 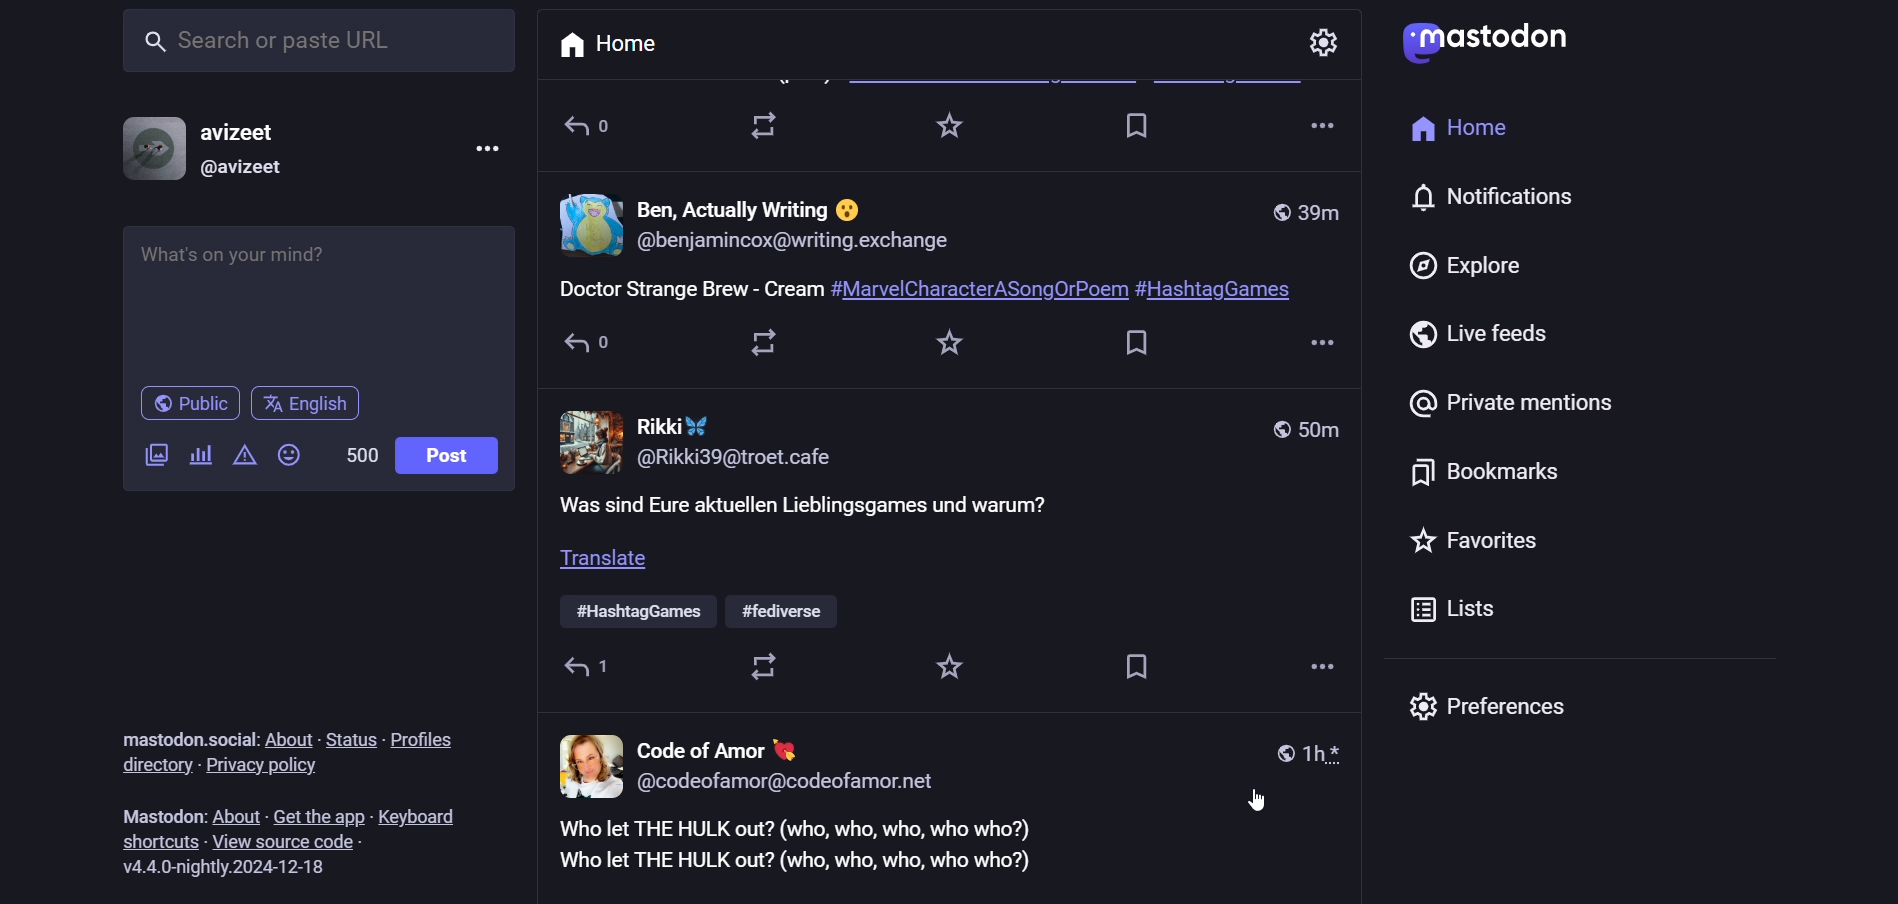 What do you see at coordinates (958, 348) in the screenshot?
I see `favourite` at bounding box center [958, 348].